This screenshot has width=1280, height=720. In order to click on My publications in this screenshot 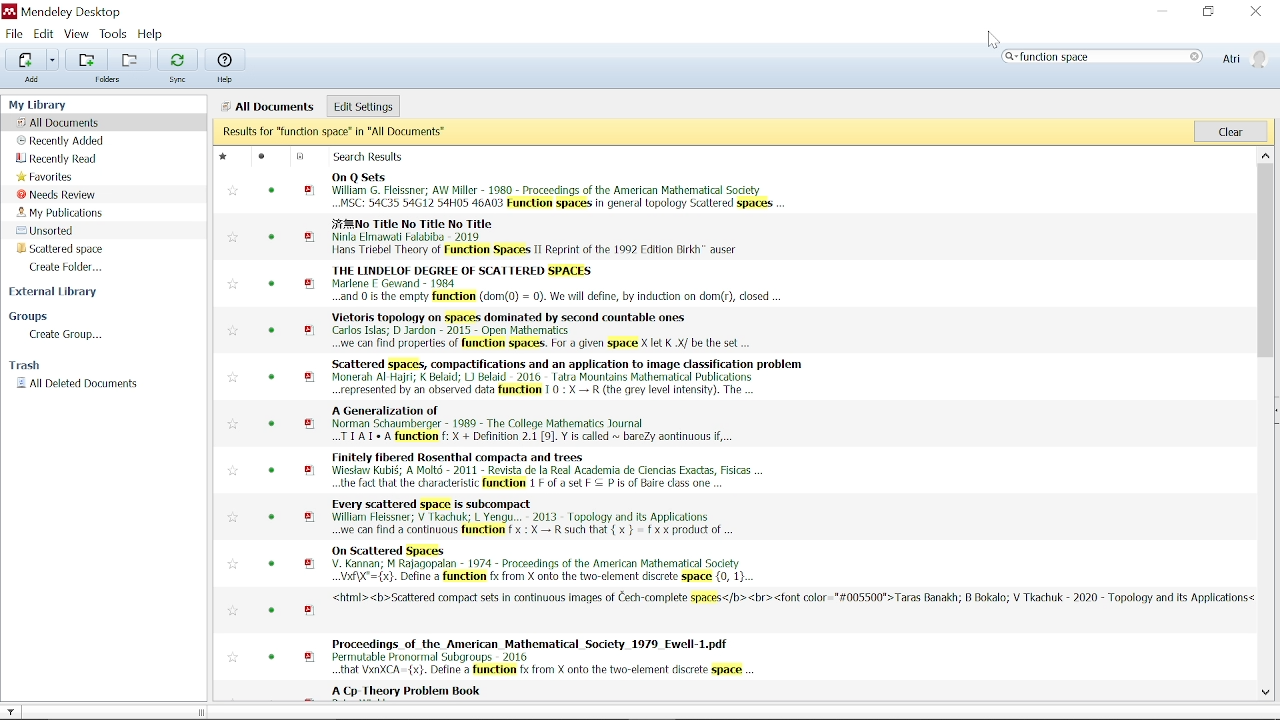, I will do `click(61, 213)`.